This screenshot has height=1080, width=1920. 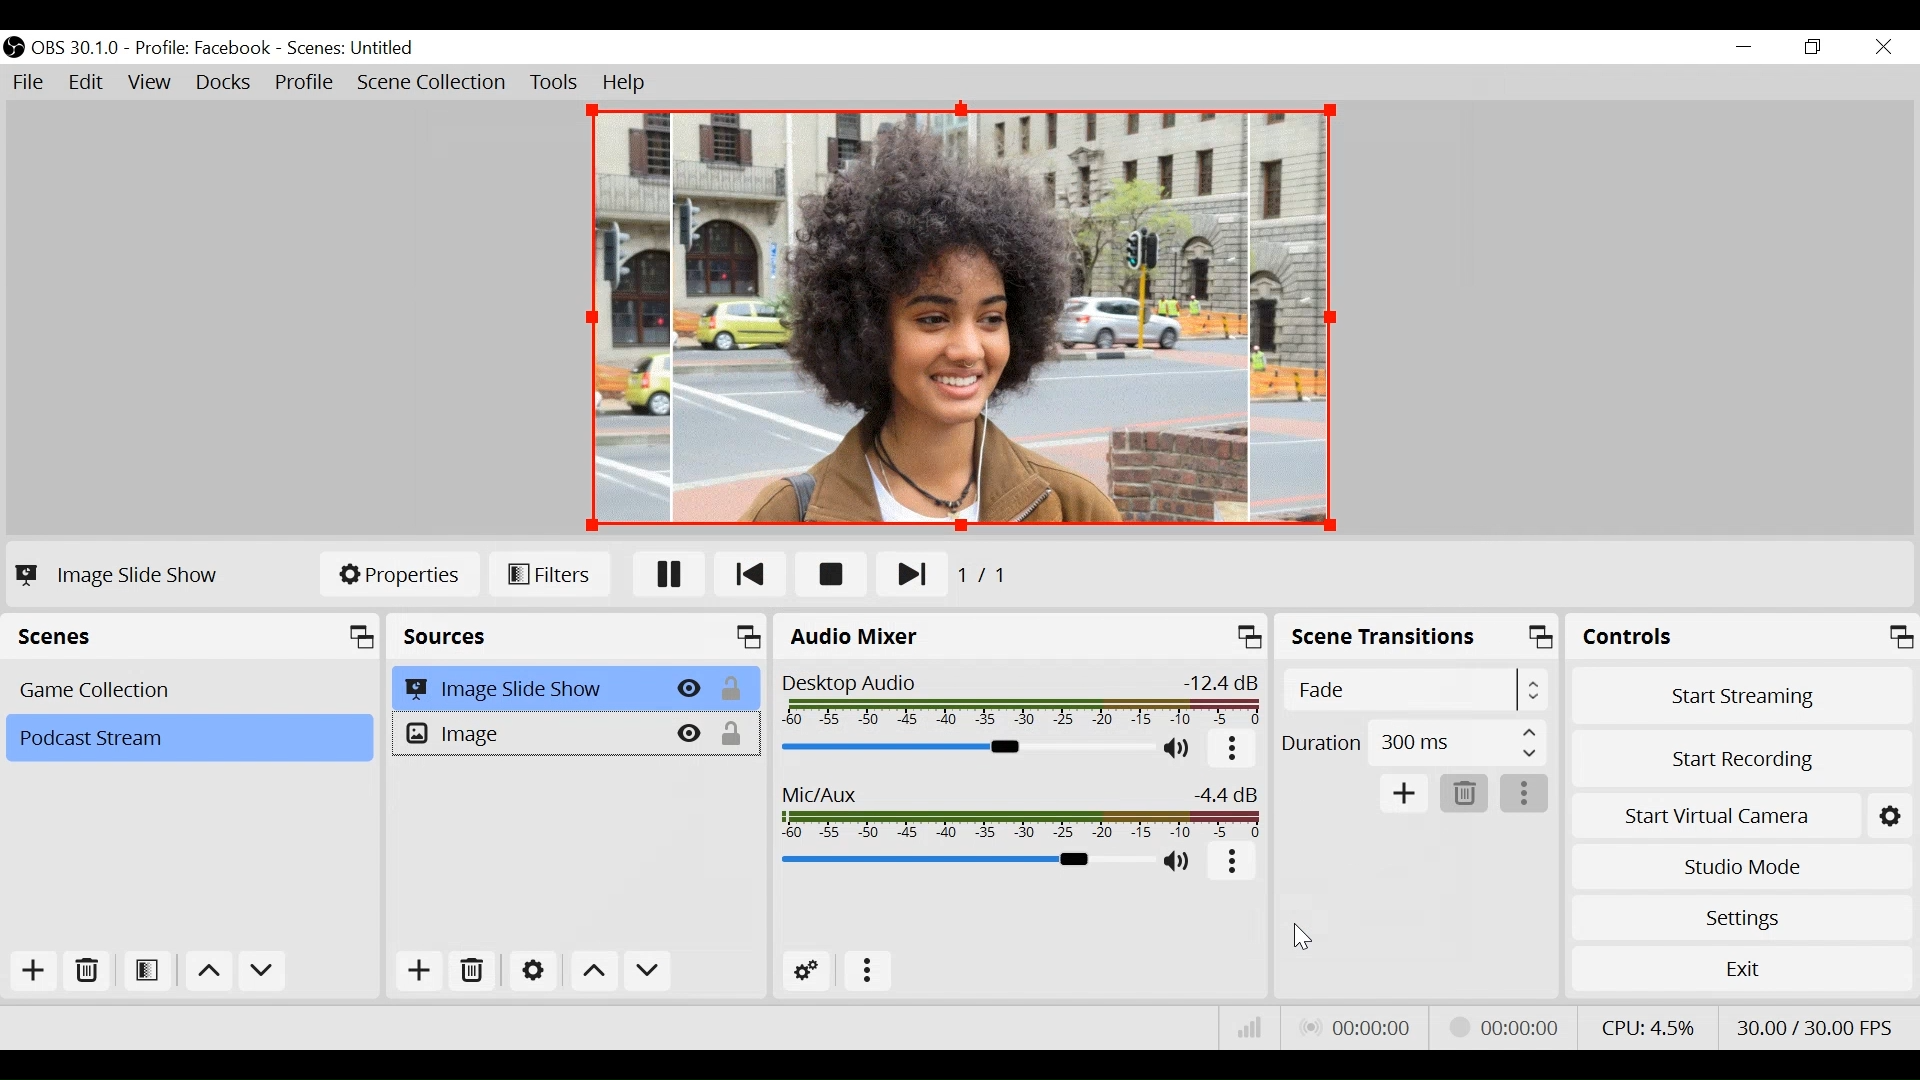 I want to click on More options, so click(x=869, y=972).